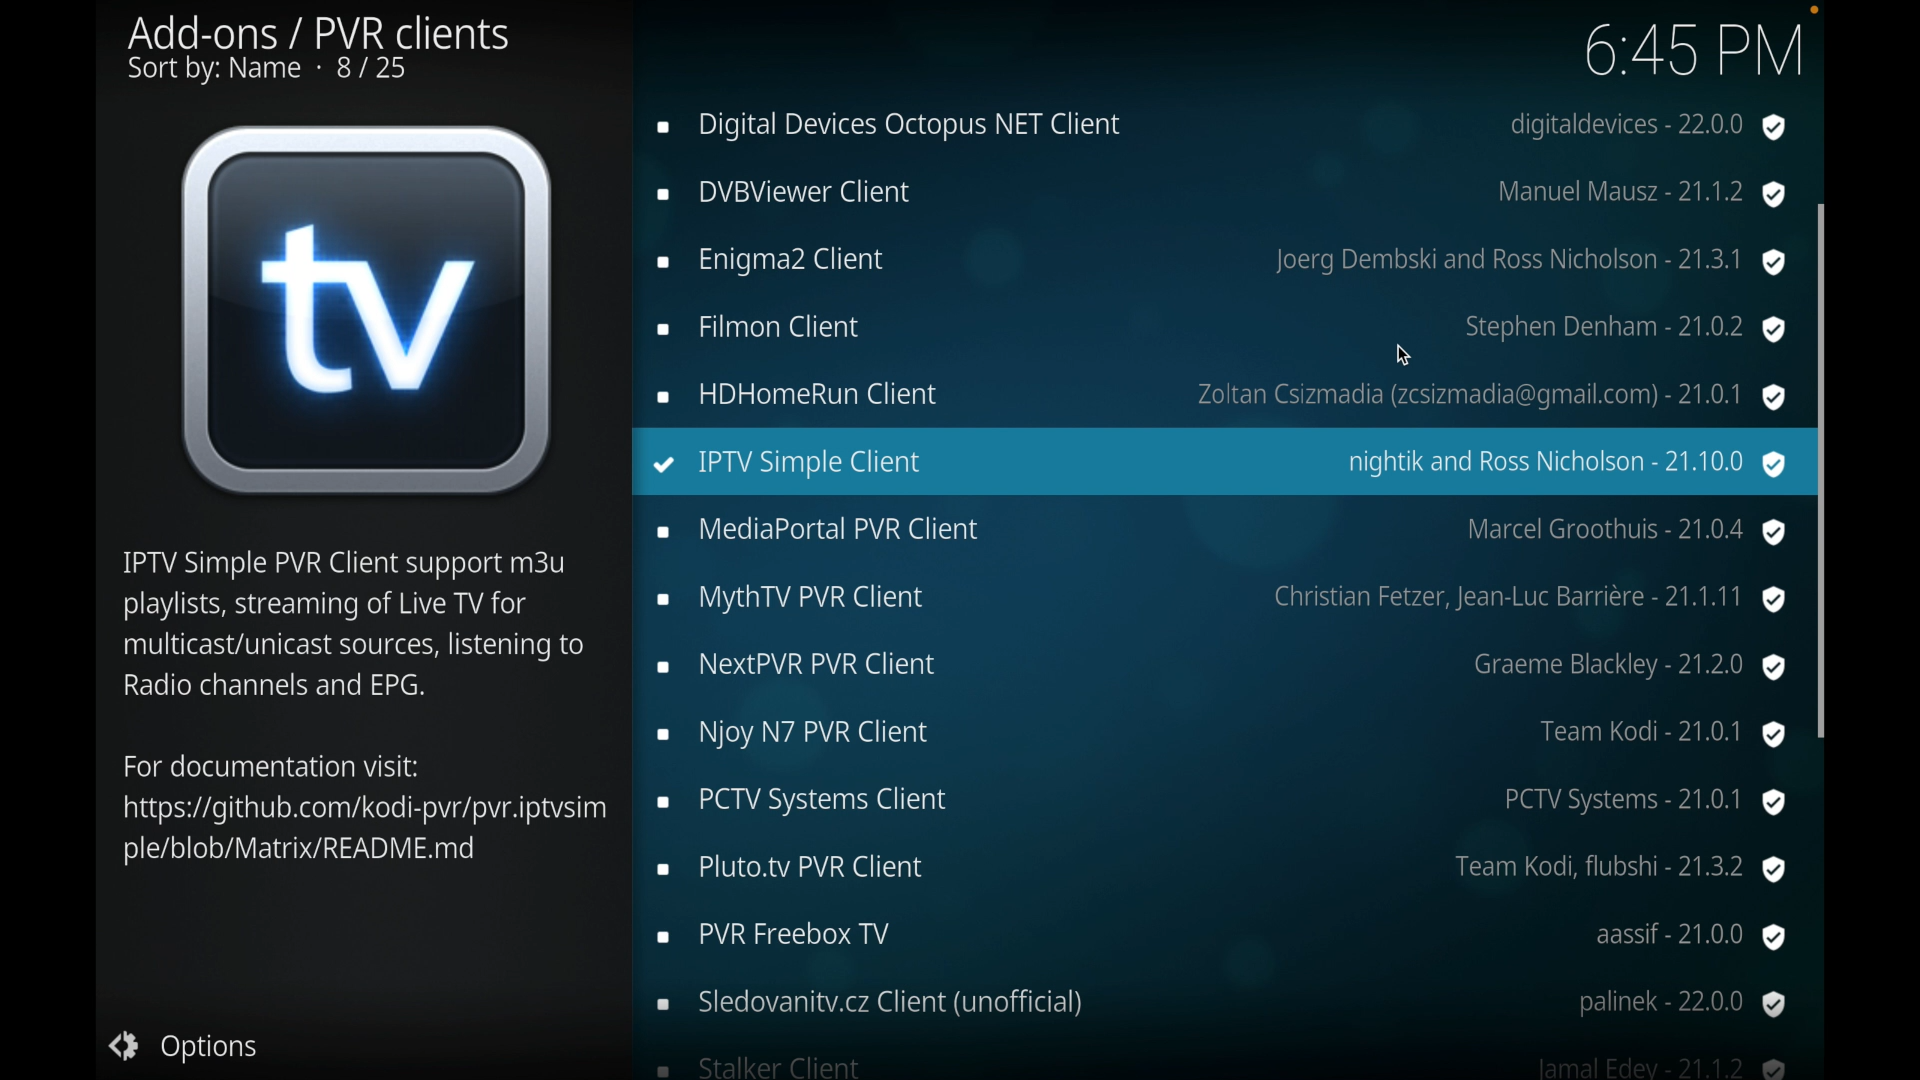 The width and height of the screenshot is (1920, 1080). I want to click on pctv systems client, so click(1226, 803).